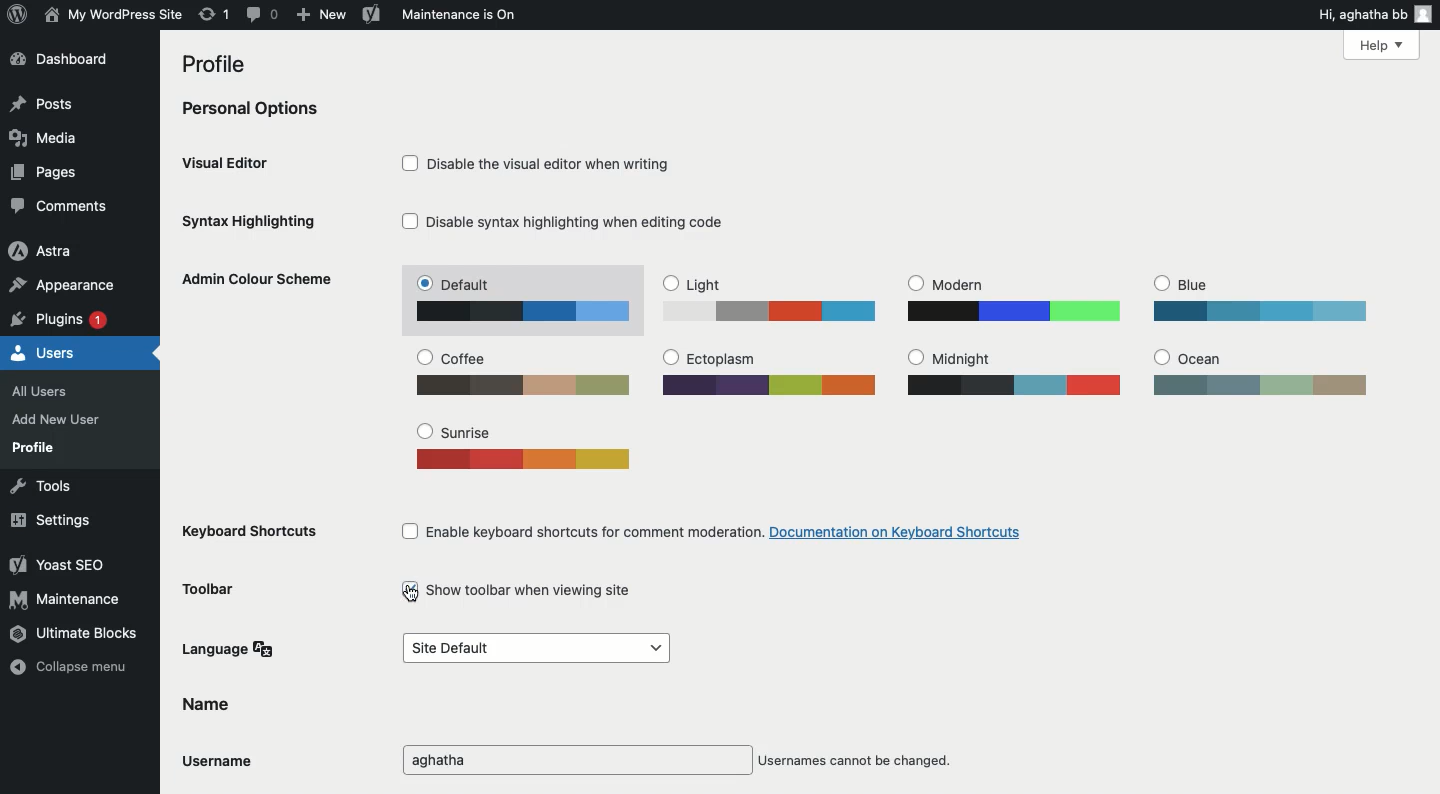 This screenshot has height=794, width=1440. What do you see at coordinates (460, 13) in the screenshot?
I see `Maintenance is on` at bounding box center [460, 13].